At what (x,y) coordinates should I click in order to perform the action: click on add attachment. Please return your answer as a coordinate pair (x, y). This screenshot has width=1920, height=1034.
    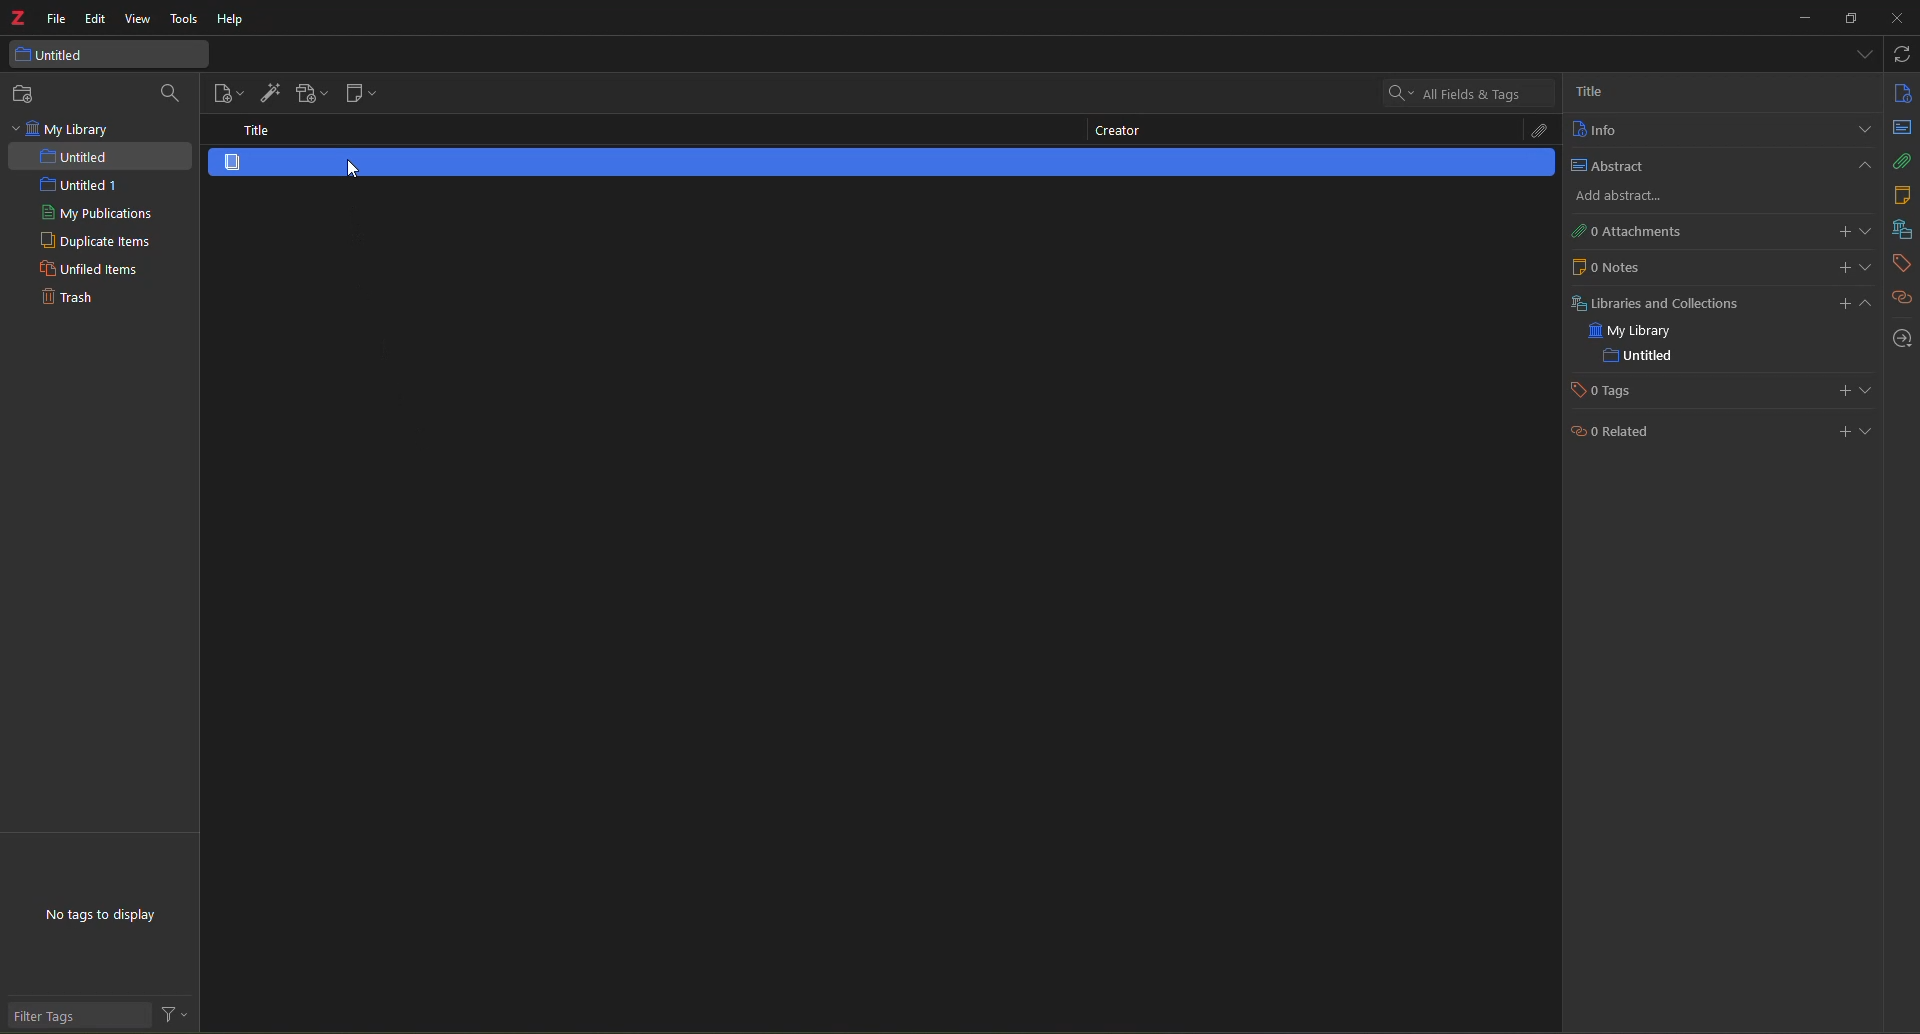
    Looking at the image, I should click on (309, 94).